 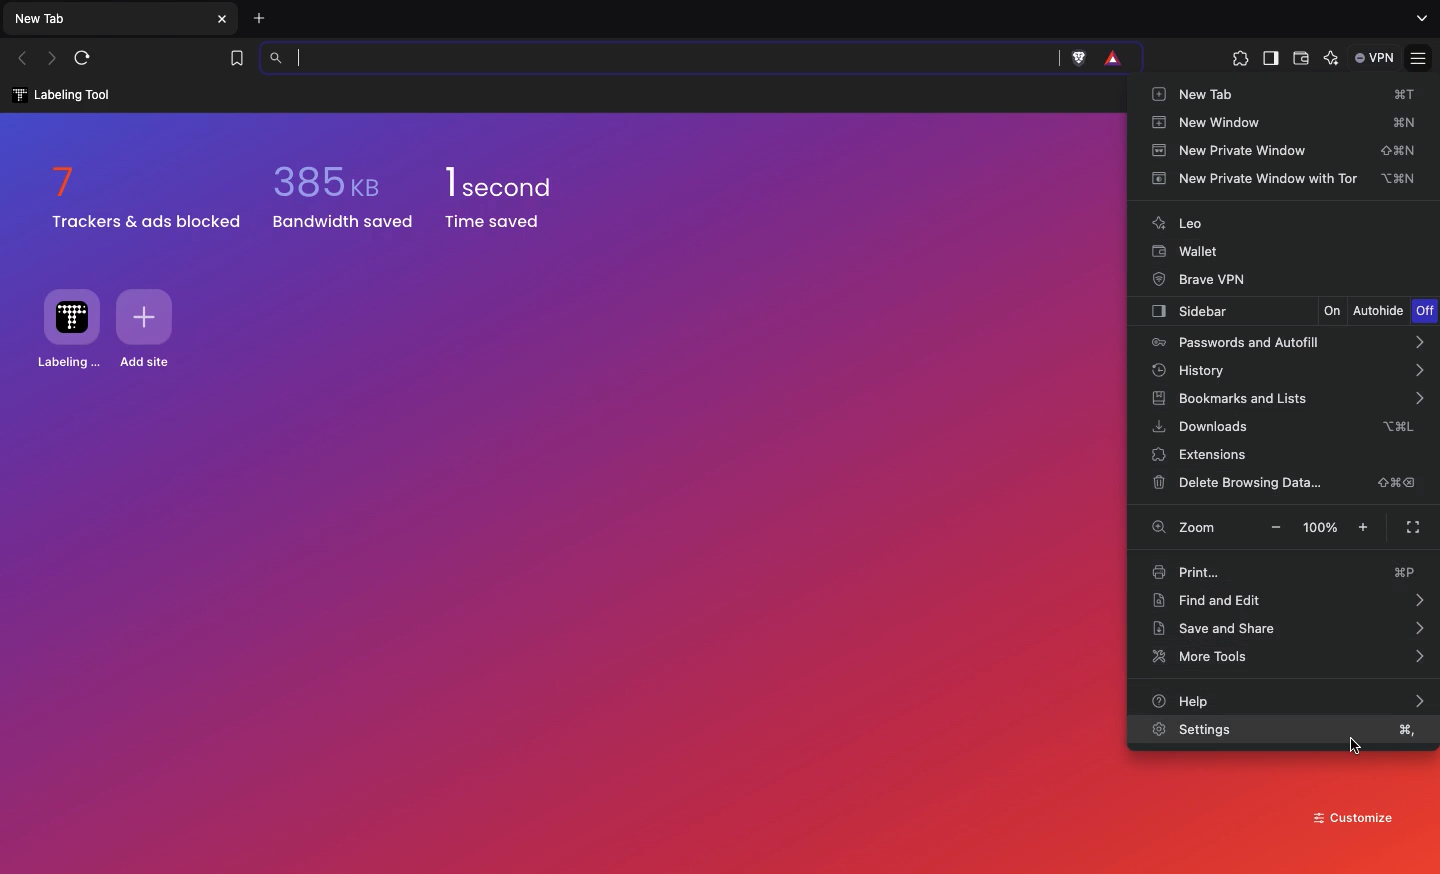 What do you see at coordinates (1195, 729) in the screenshot?
I see `Settings` at bounding box center [1195, 729].